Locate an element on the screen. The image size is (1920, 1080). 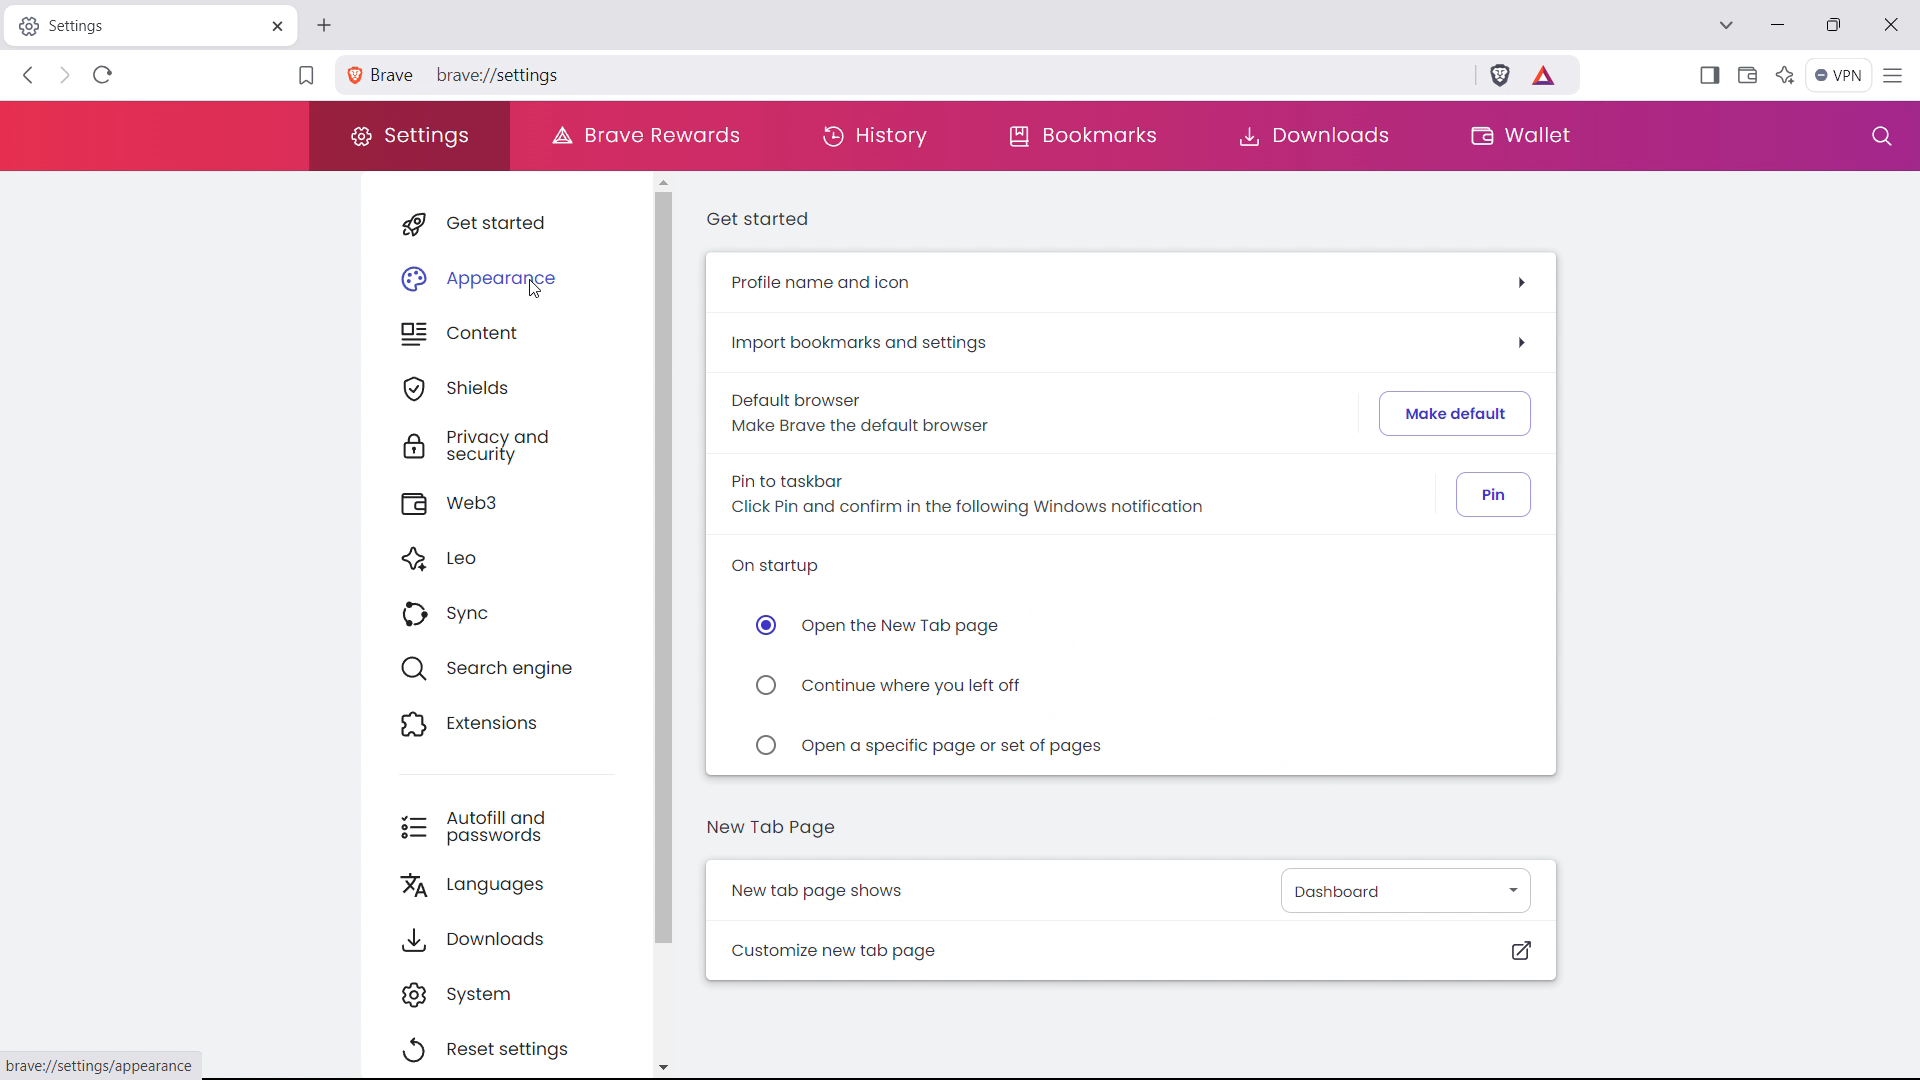
leo AI is located at coordinates (1785, 73).